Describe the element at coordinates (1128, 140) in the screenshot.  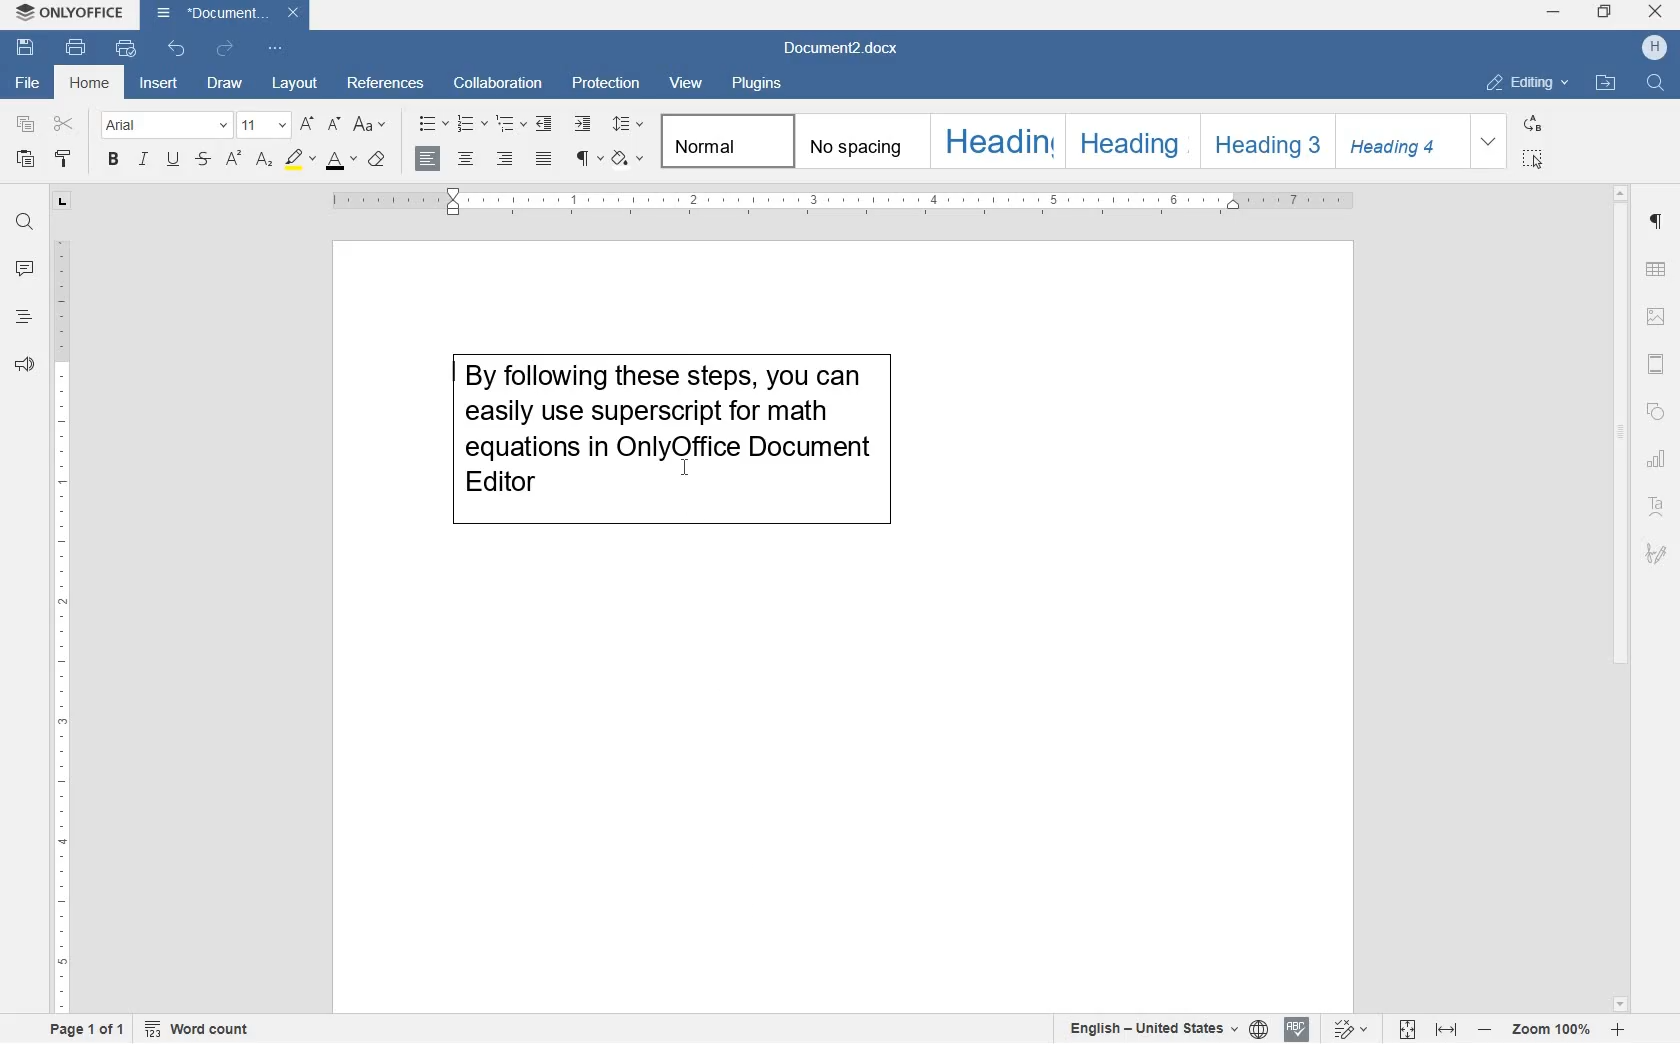
I see `HEADING 2` at that location.